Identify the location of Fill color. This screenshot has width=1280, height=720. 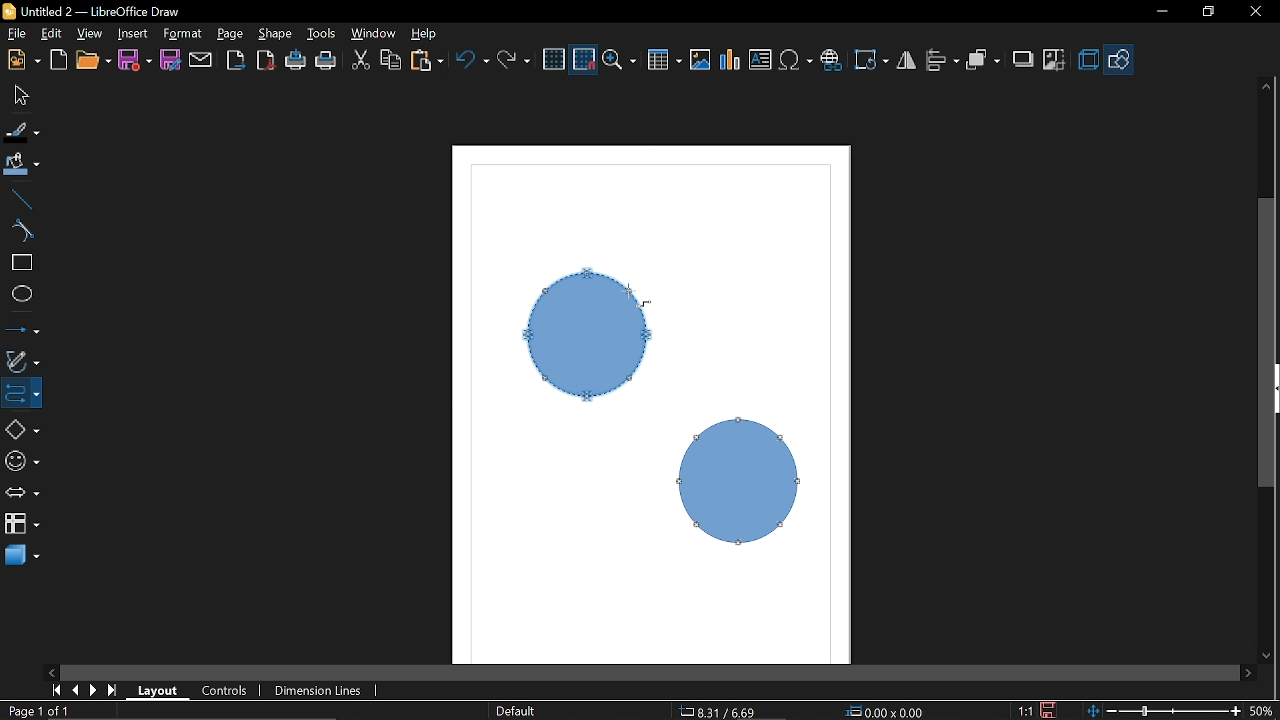
(20, 169).